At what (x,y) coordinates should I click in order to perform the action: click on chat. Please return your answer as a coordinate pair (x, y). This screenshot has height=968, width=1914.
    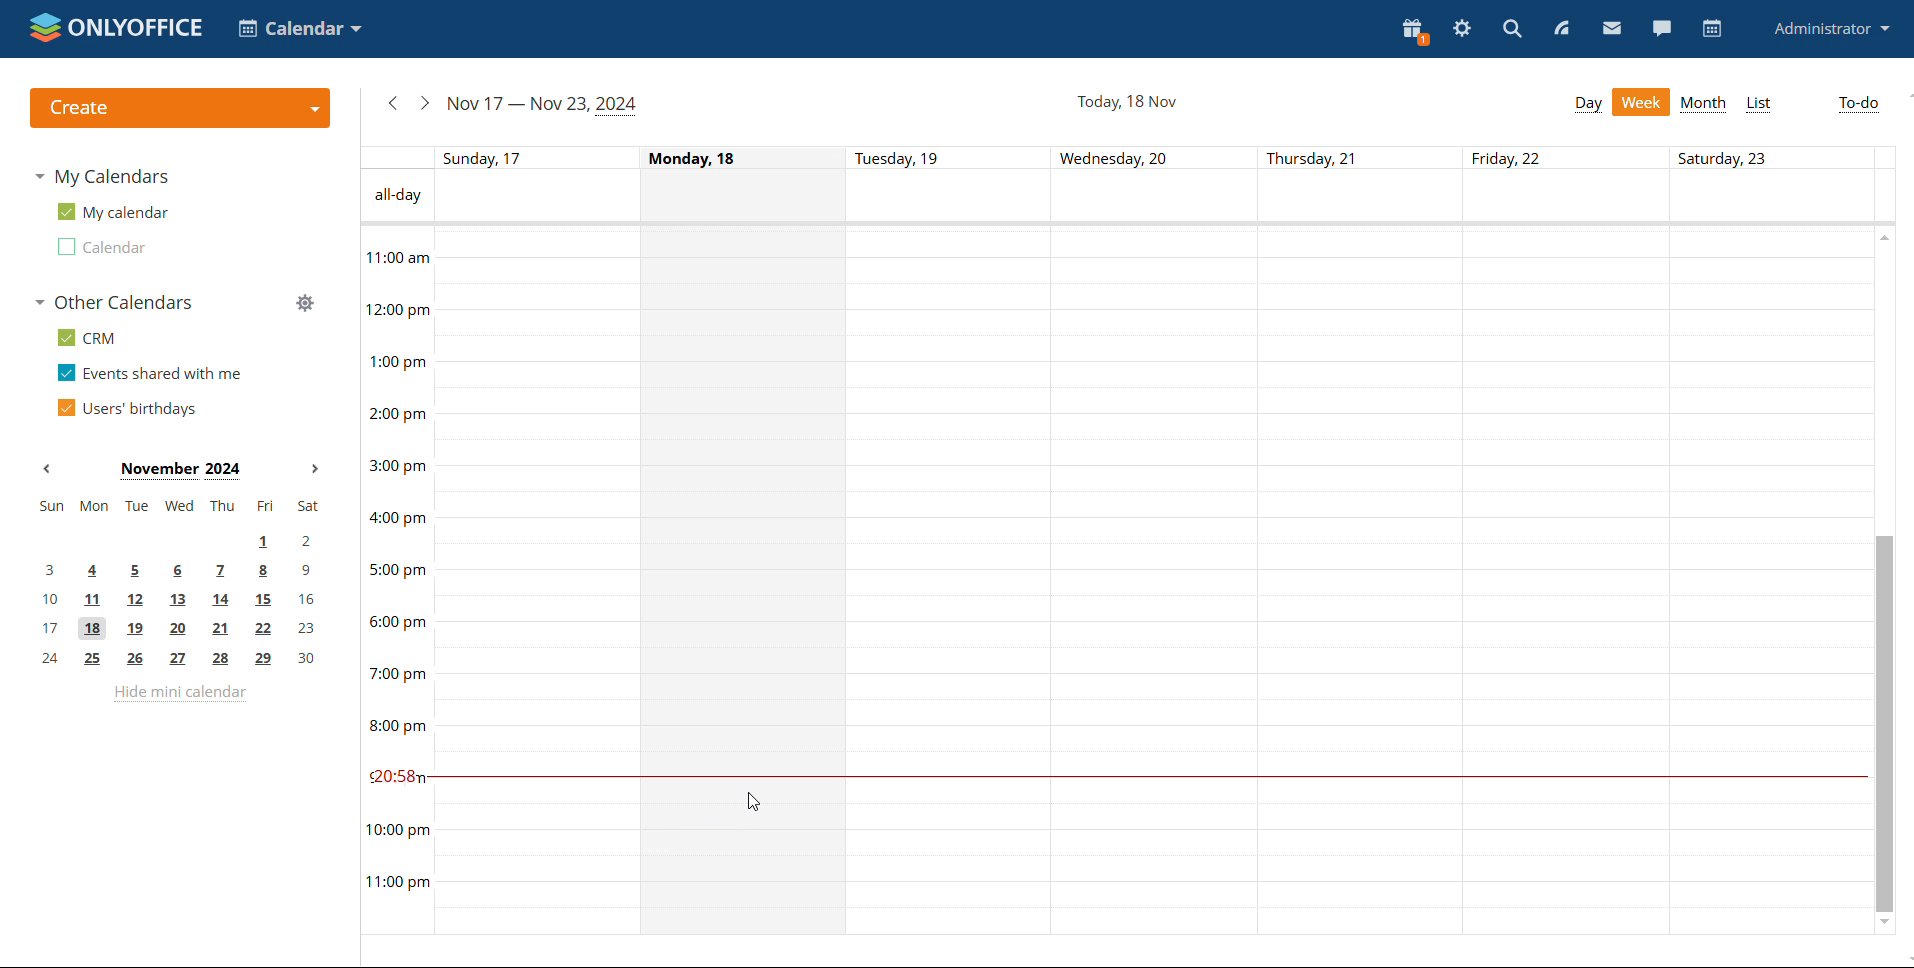
    Looking at the image, I should click on (1662, 28).